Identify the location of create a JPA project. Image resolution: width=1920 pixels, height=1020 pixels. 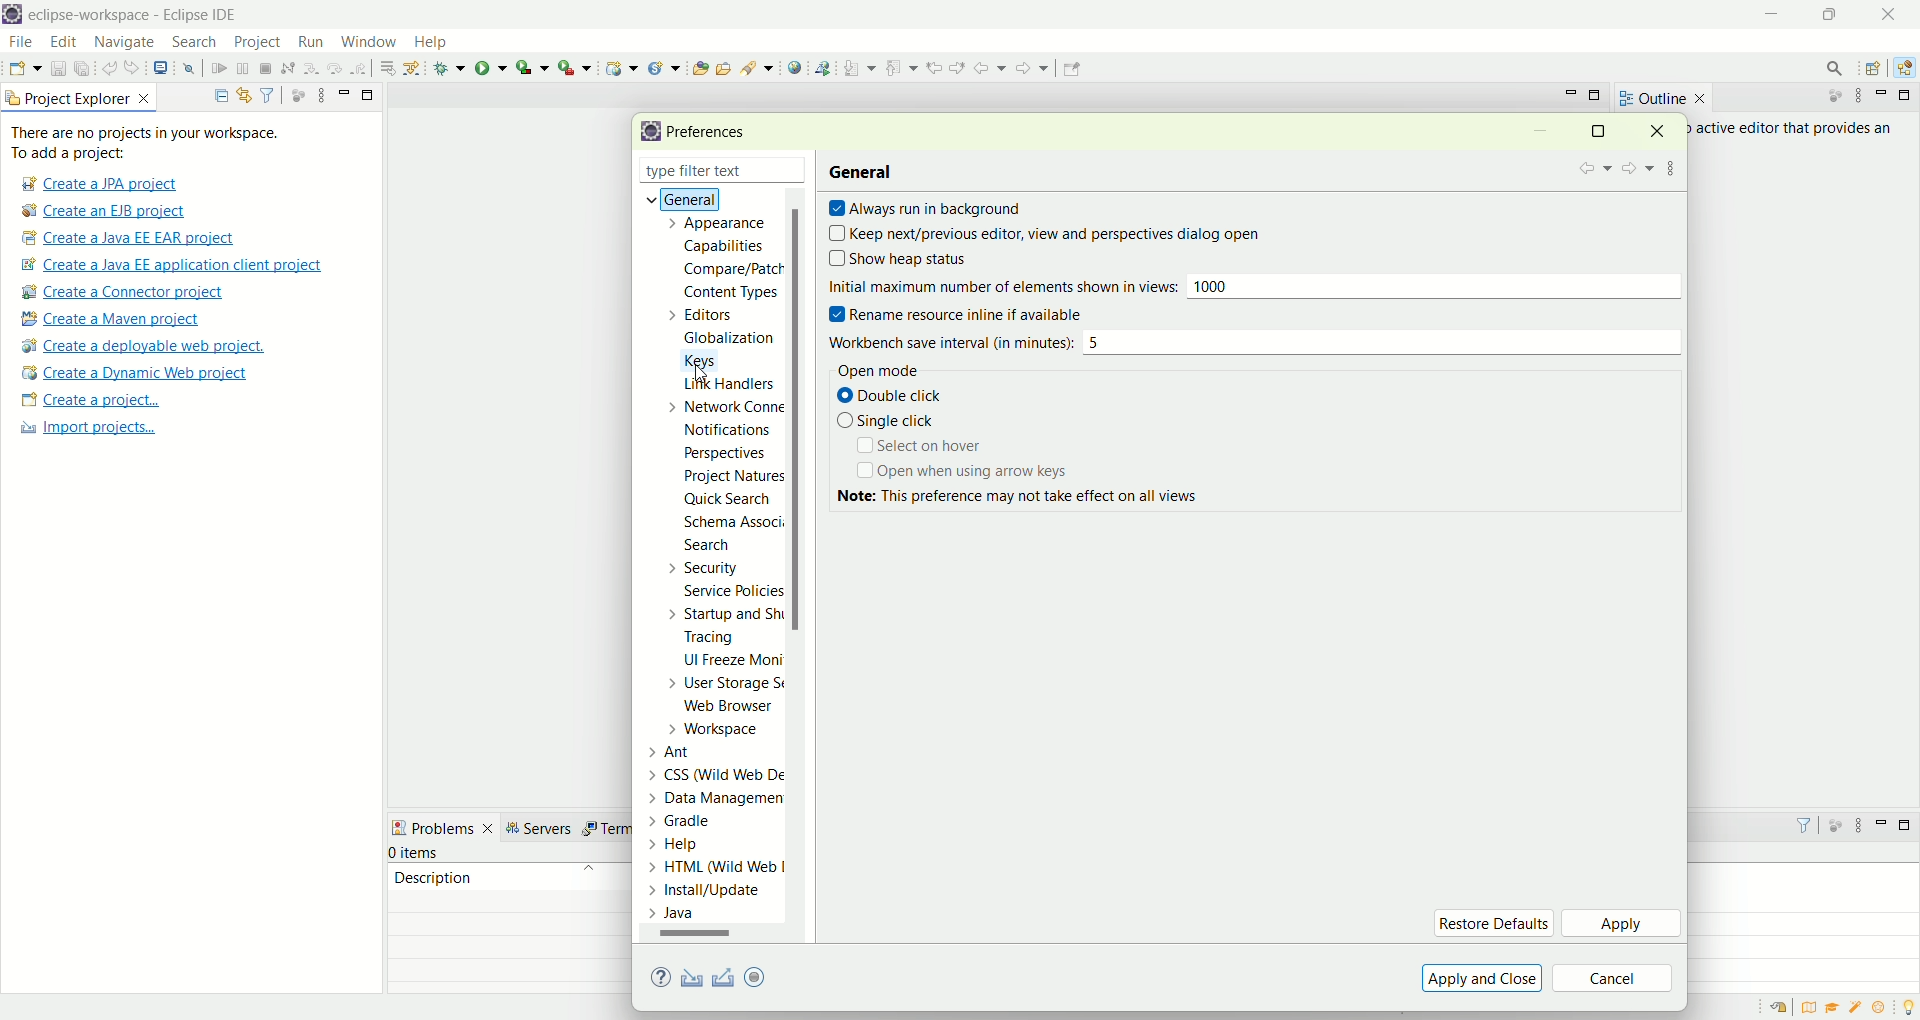
(97, 184).